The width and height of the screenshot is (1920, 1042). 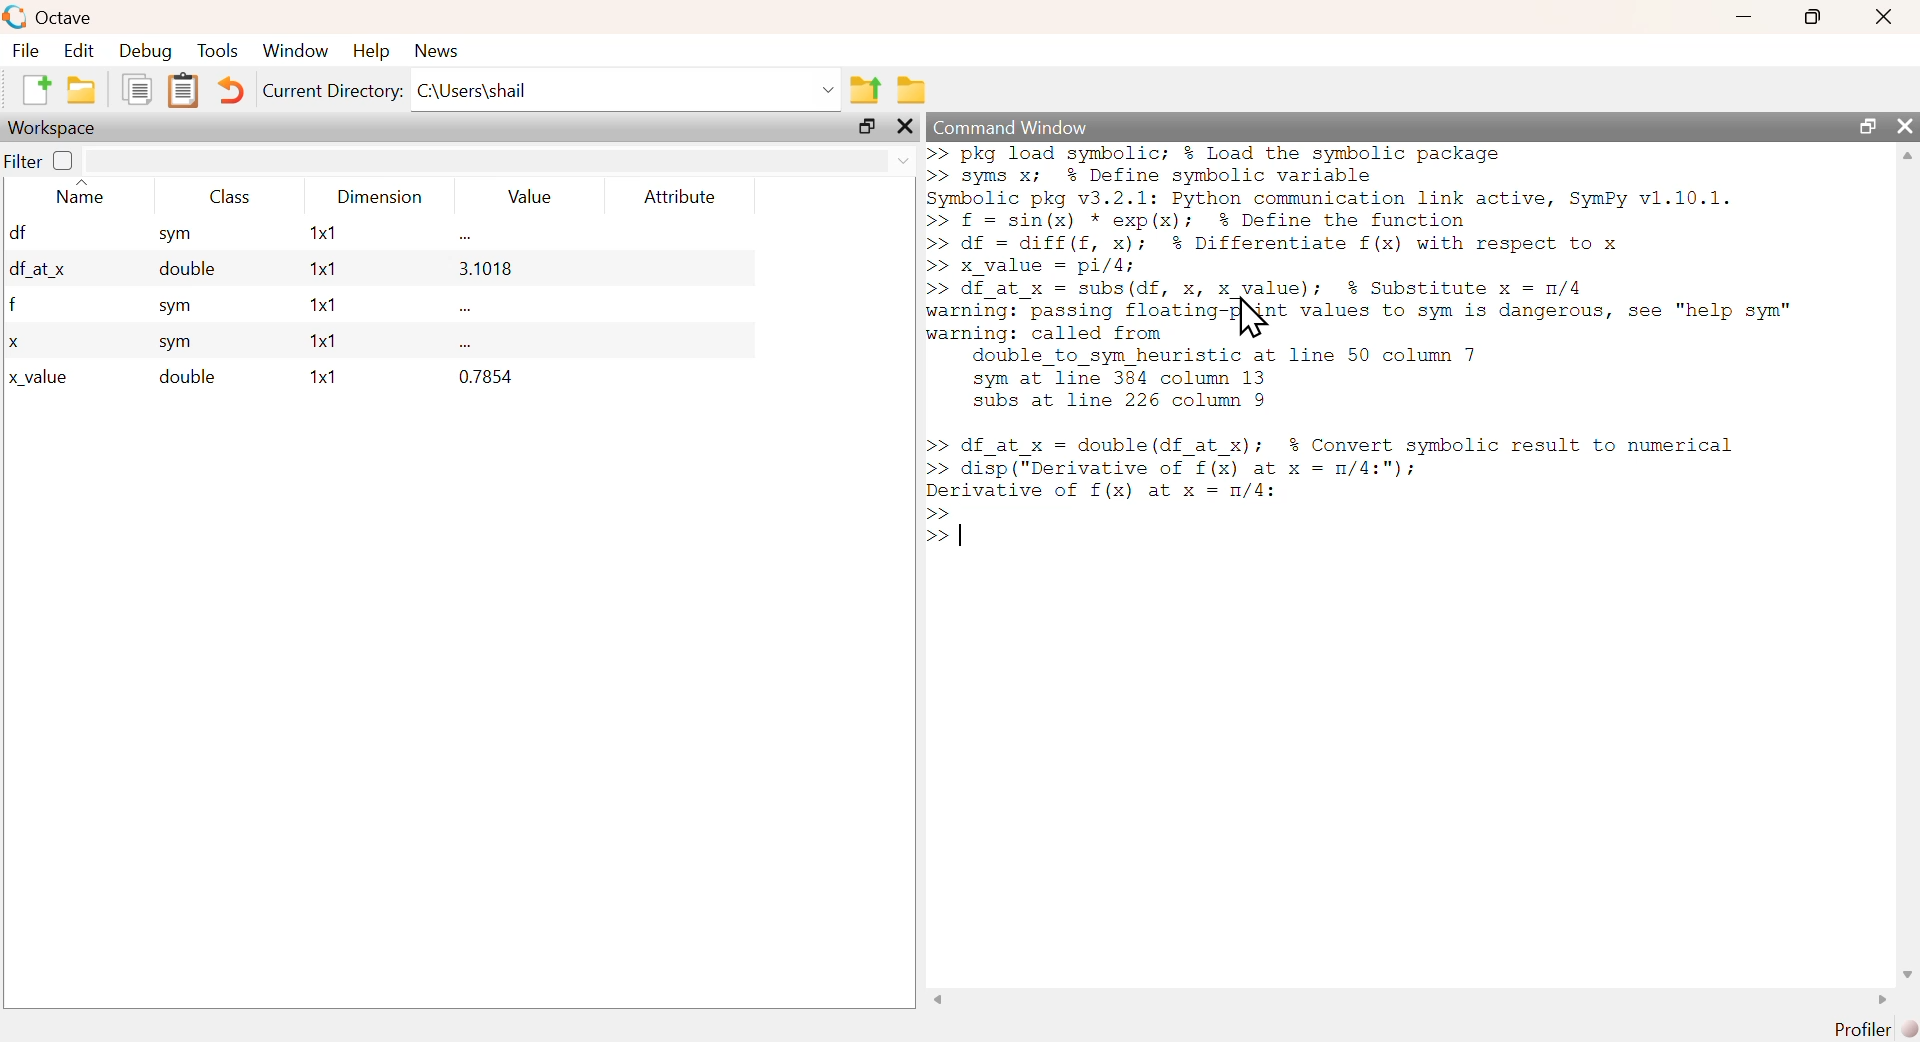 What do you see at coordinates (321, 377) in the screenshot?
I see `1x1` at bounding box center [321, 377].